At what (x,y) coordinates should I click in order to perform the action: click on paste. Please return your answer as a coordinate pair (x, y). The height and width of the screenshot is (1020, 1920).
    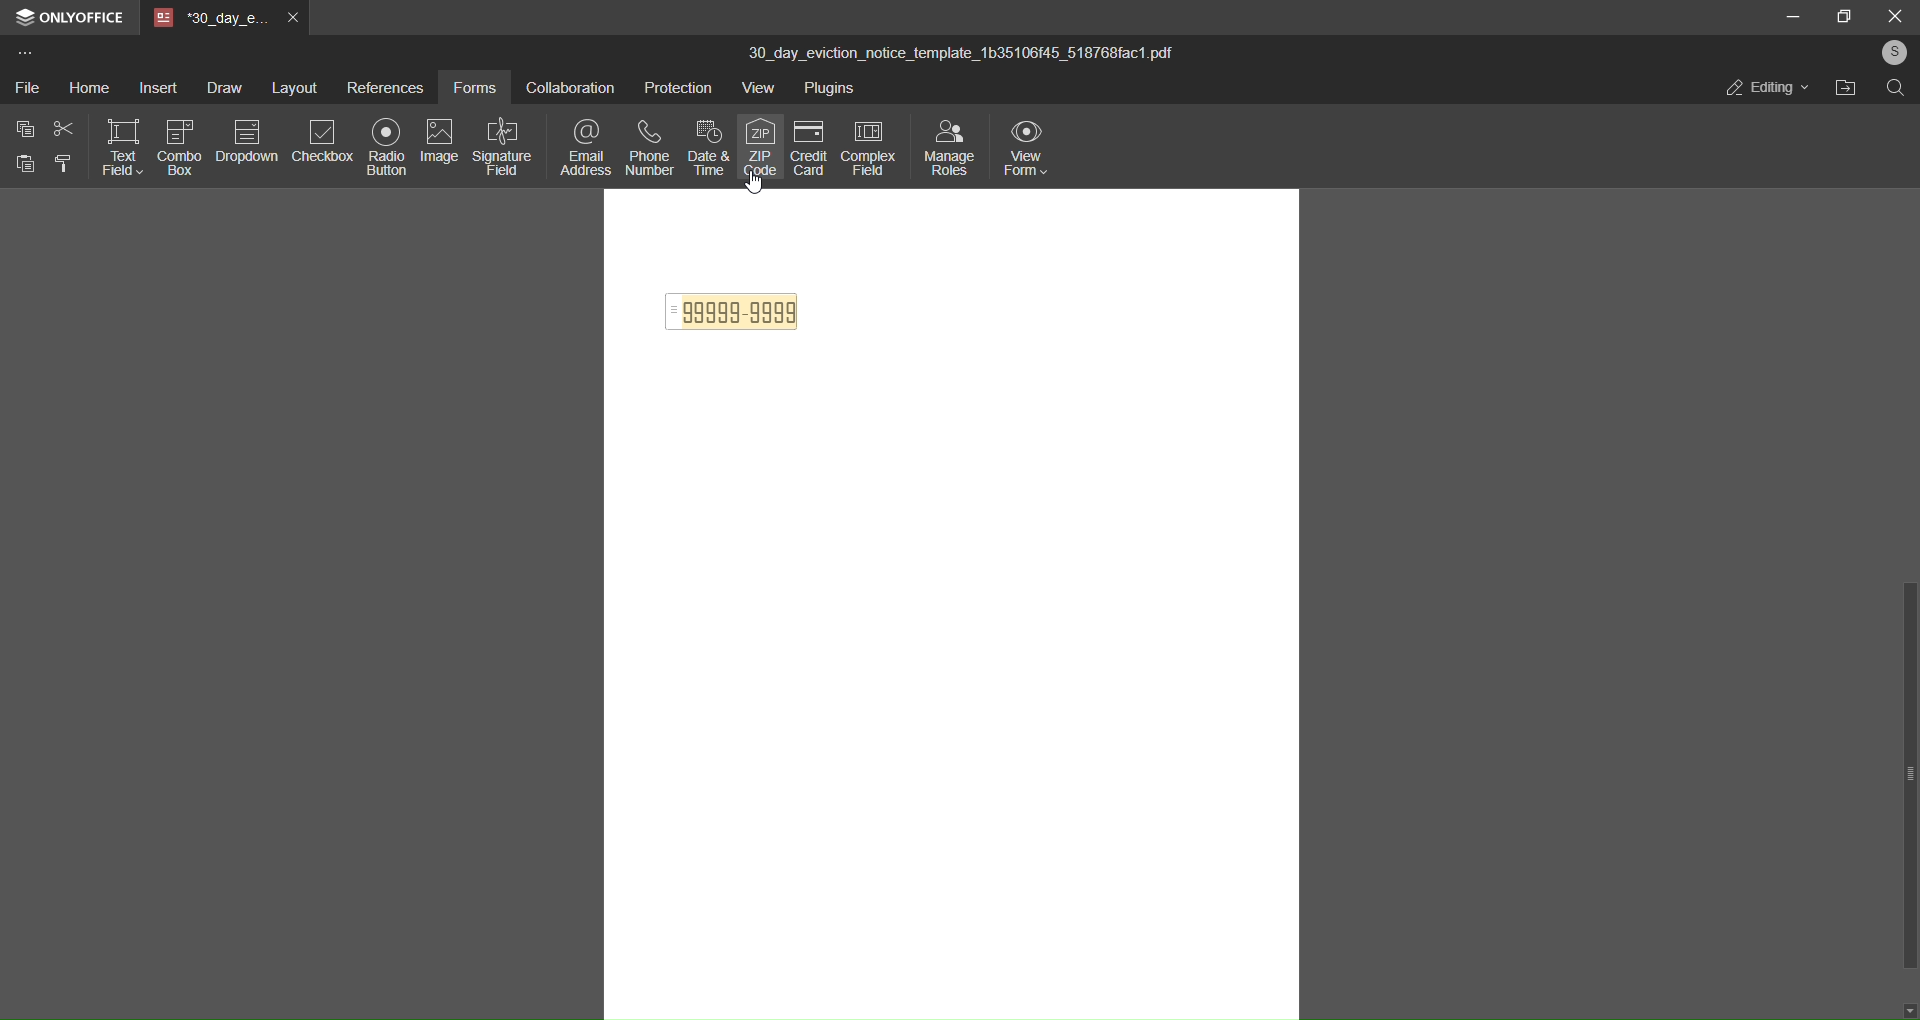
    Looking at the image, I should click on (23, 163).